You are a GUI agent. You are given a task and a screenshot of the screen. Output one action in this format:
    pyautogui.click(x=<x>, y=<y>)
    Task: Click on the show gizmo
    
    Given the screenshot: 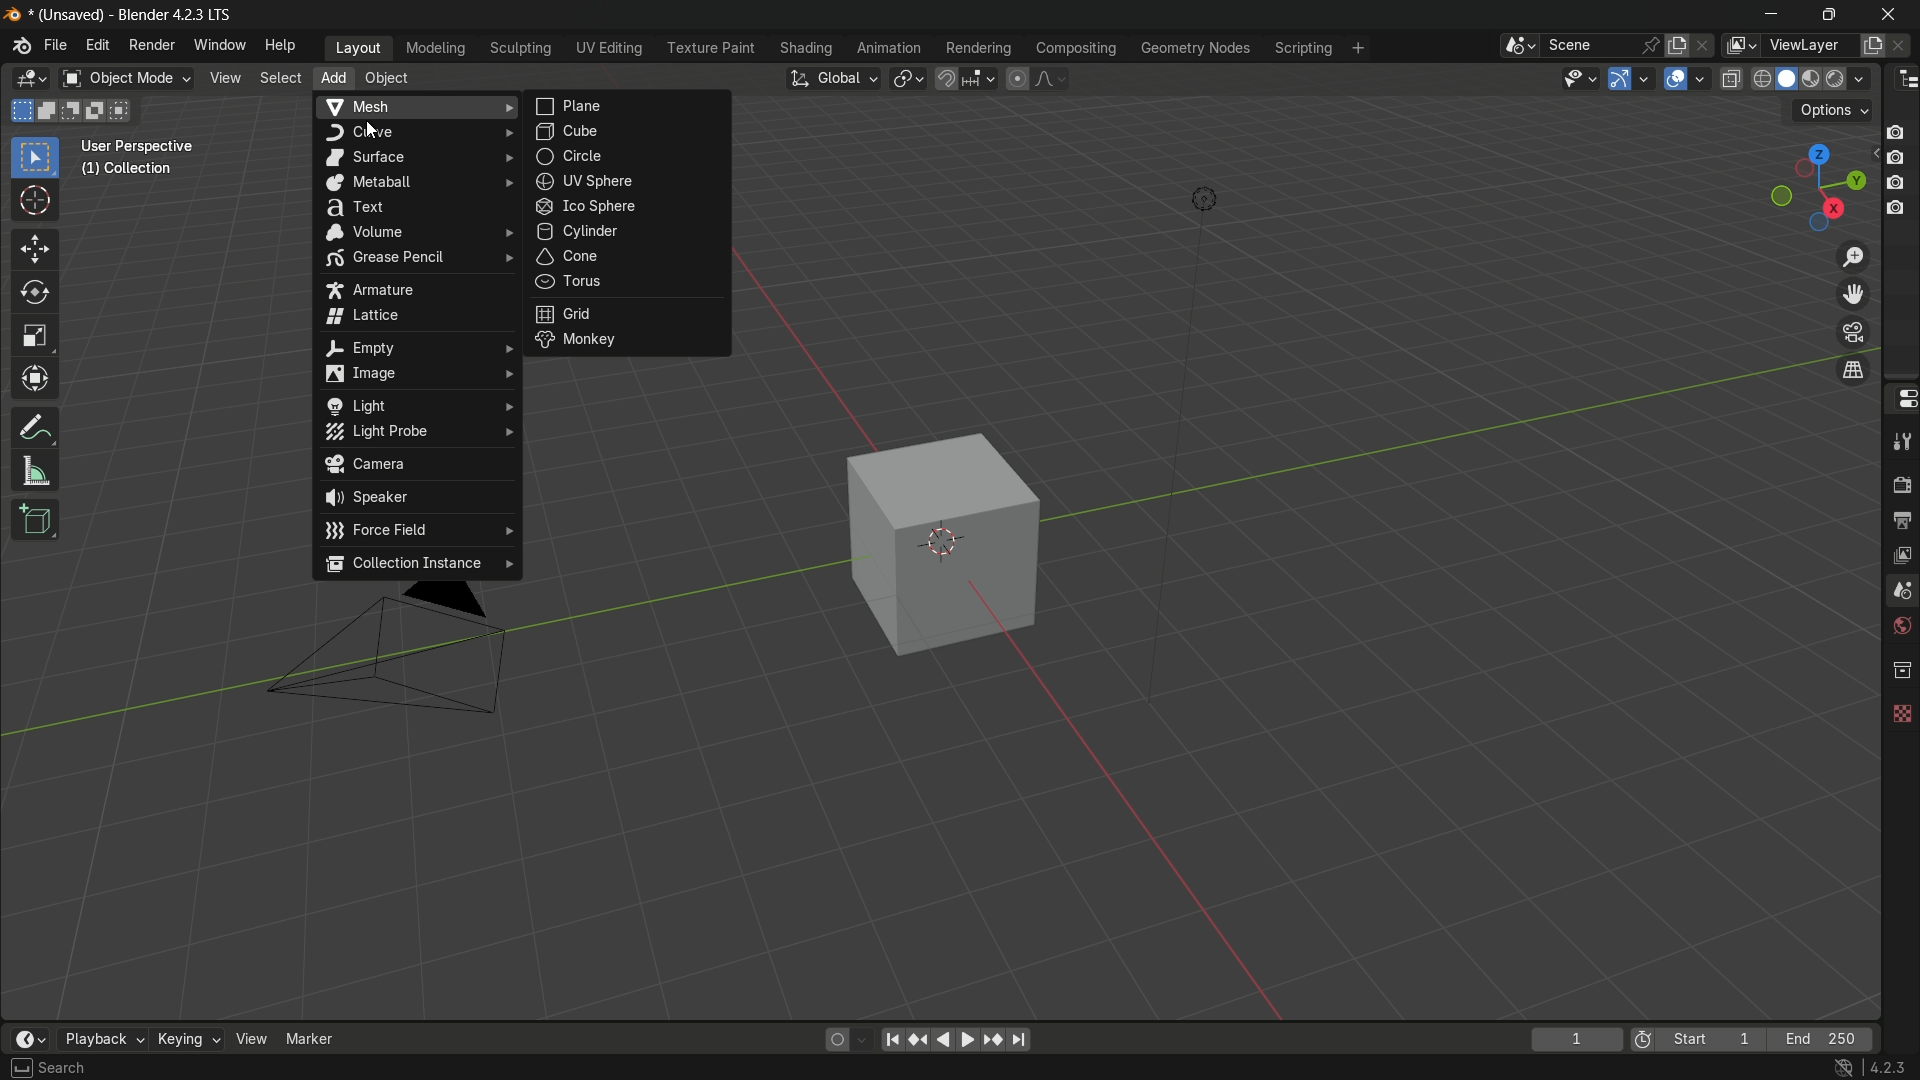 What is the action you would take?
    pyautogui.click(x=1618, y=78)
    